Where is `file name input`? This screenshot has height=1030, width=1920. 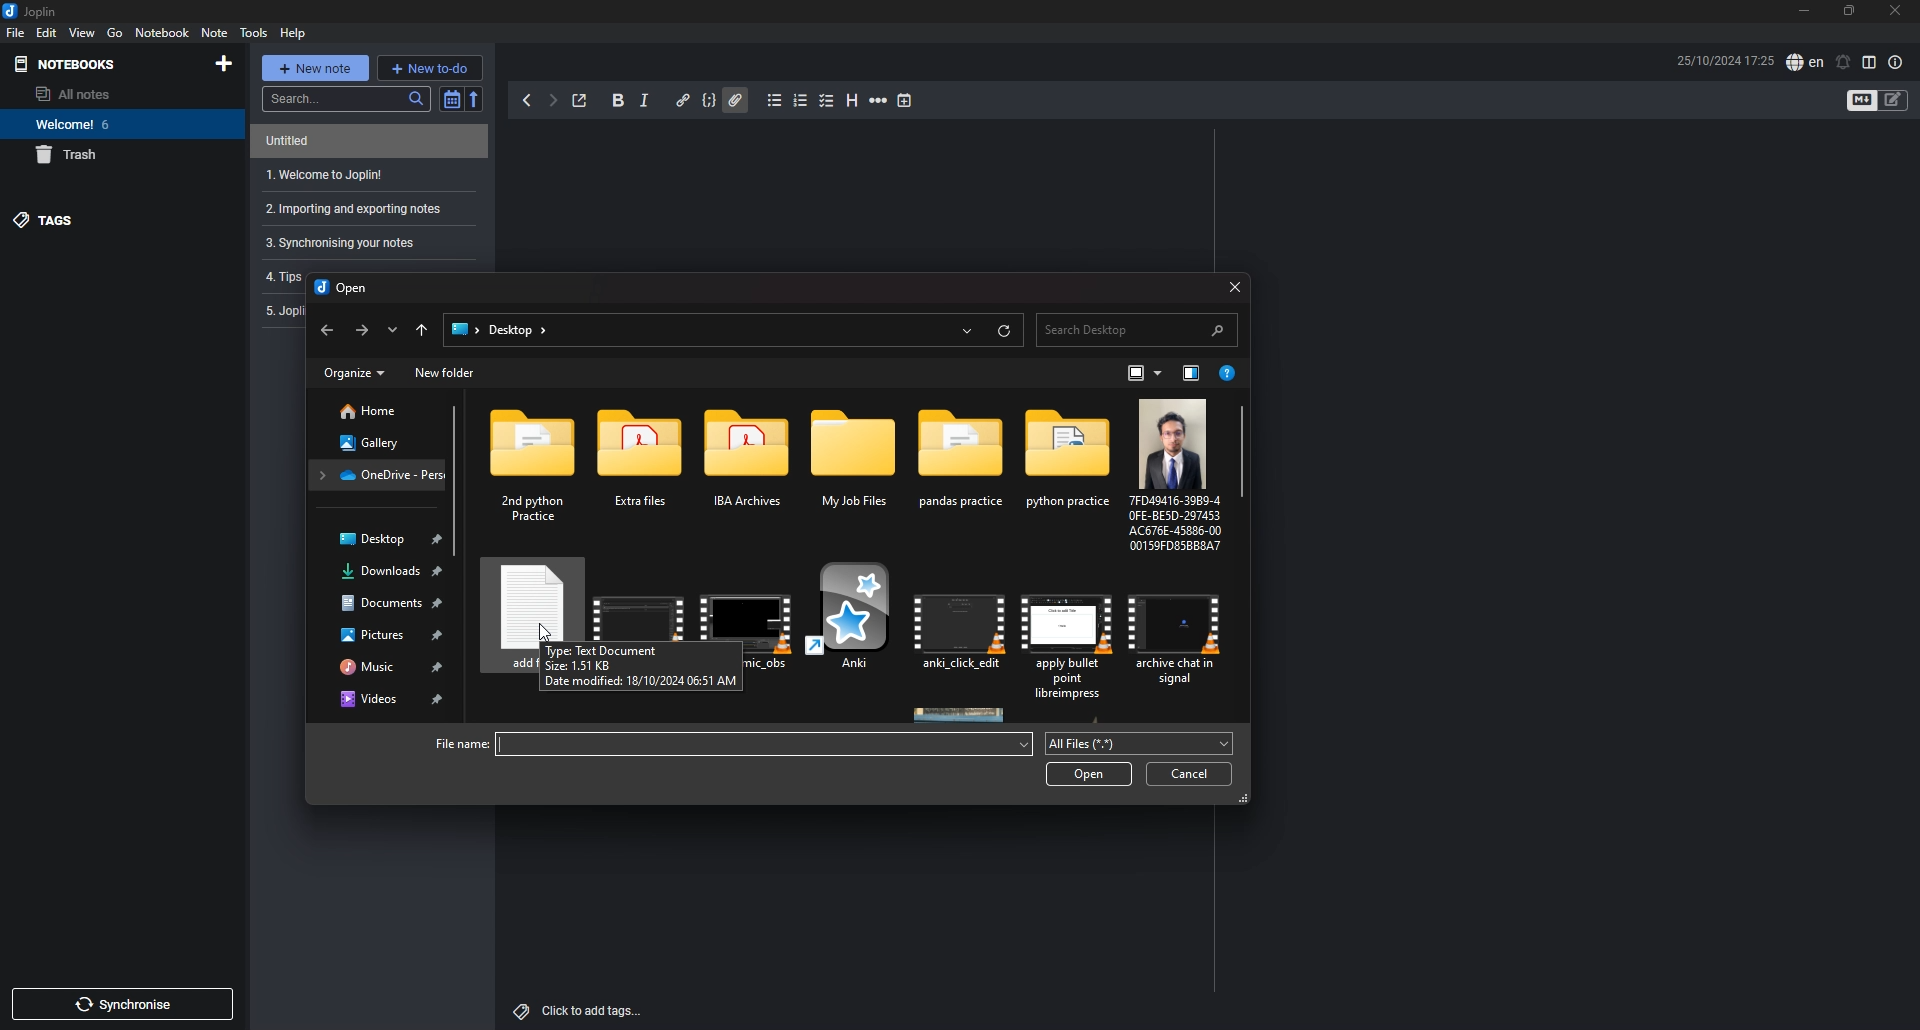
file name input is located at coordinates (764, 744).